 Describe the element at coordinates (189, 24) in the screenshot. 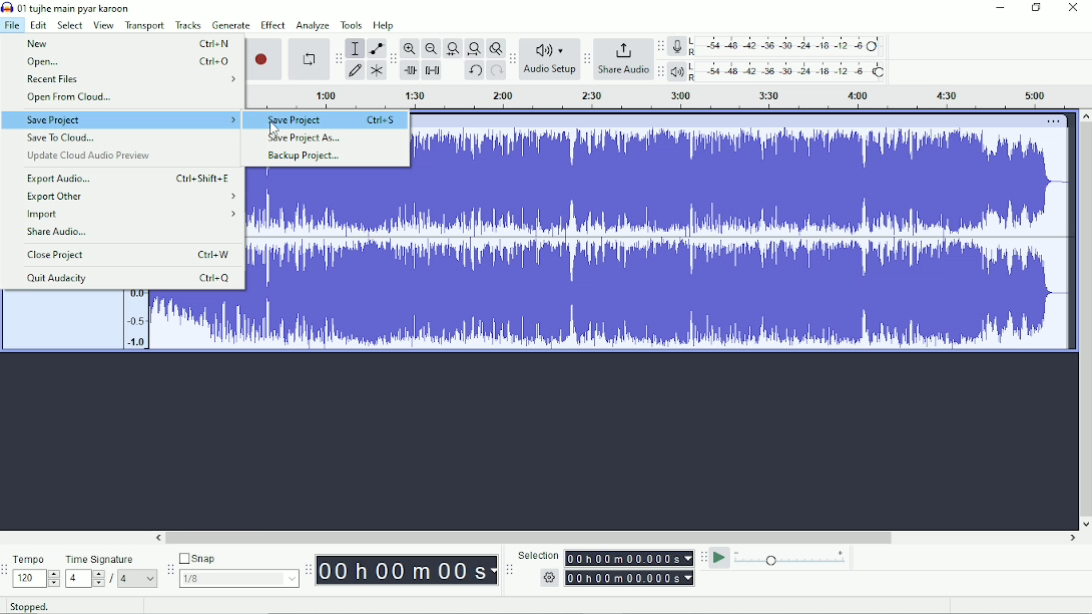

I see `Tracks` at that location.